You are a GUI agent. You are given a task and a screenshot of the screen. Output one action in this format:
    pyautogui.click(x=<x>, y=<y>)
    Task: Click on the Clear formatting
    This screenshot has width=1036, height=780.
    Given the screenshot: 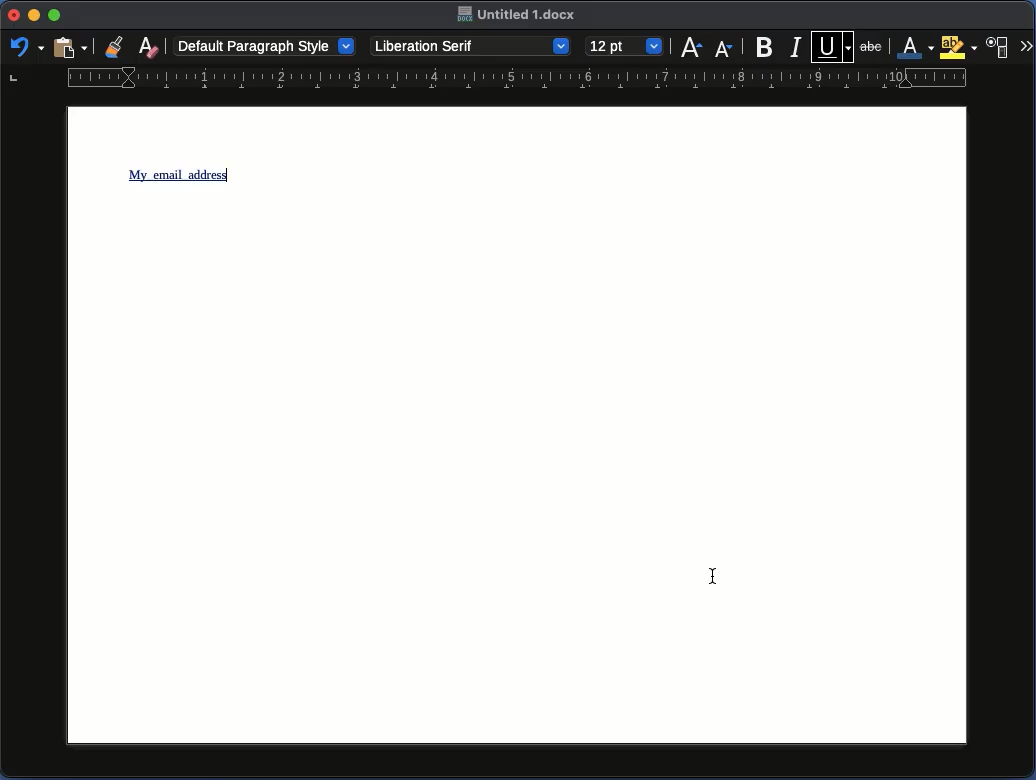 What is the action you would take?
    pyautogui.click(x=150, y=45)
    